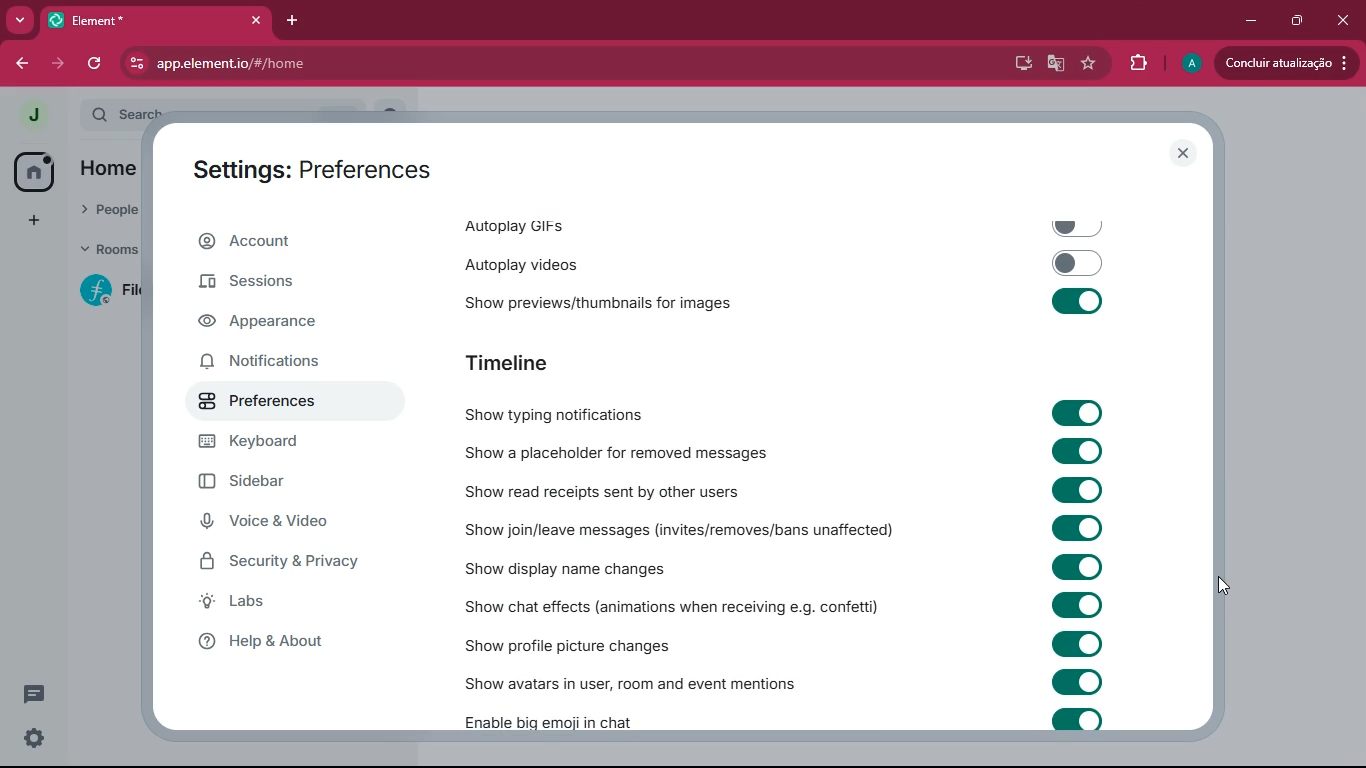  I want to click on Show a placeholder for removed messages, so click(789, 452).